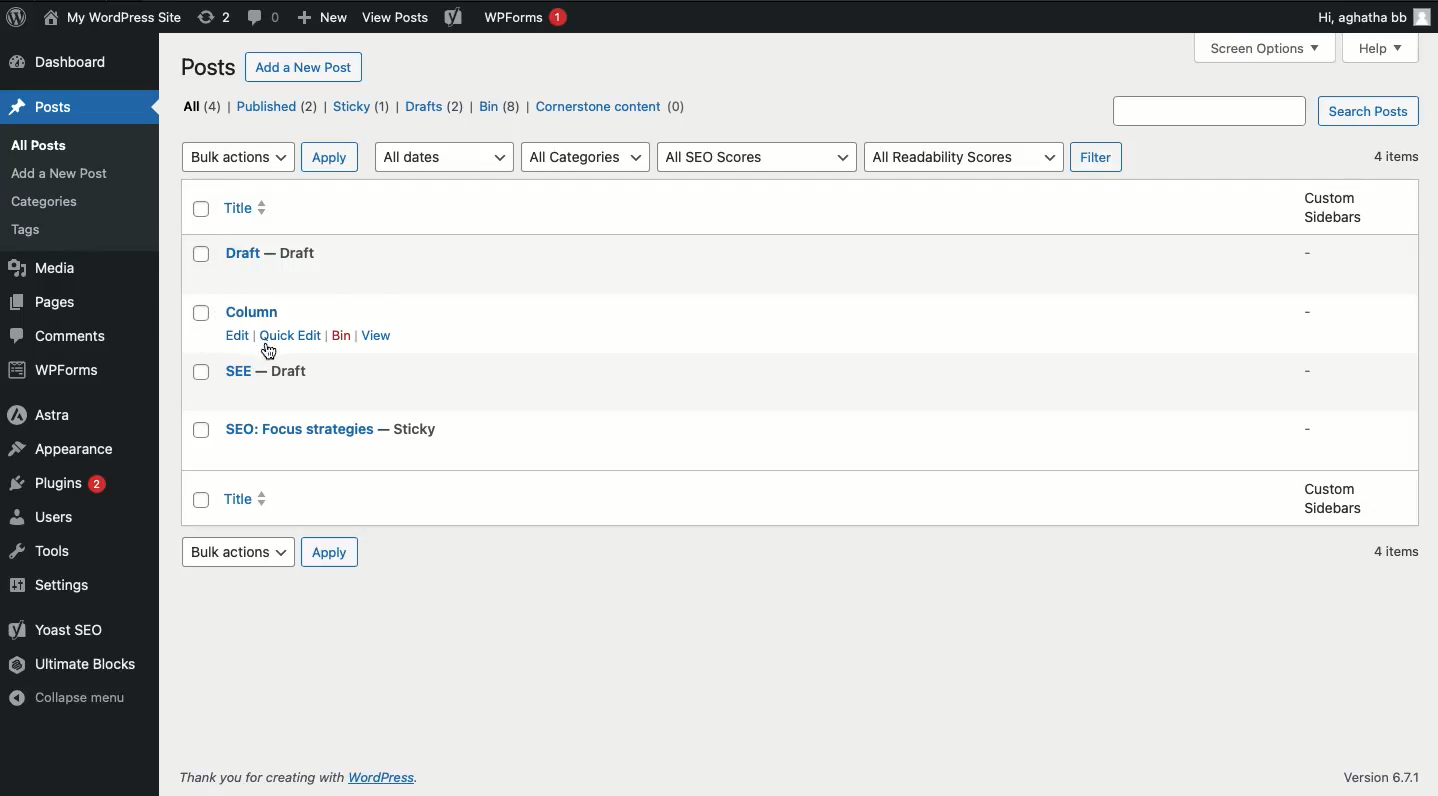  Describe the element at coordinates (201, 209) in the screenshot. I see `checkbox` at that location.